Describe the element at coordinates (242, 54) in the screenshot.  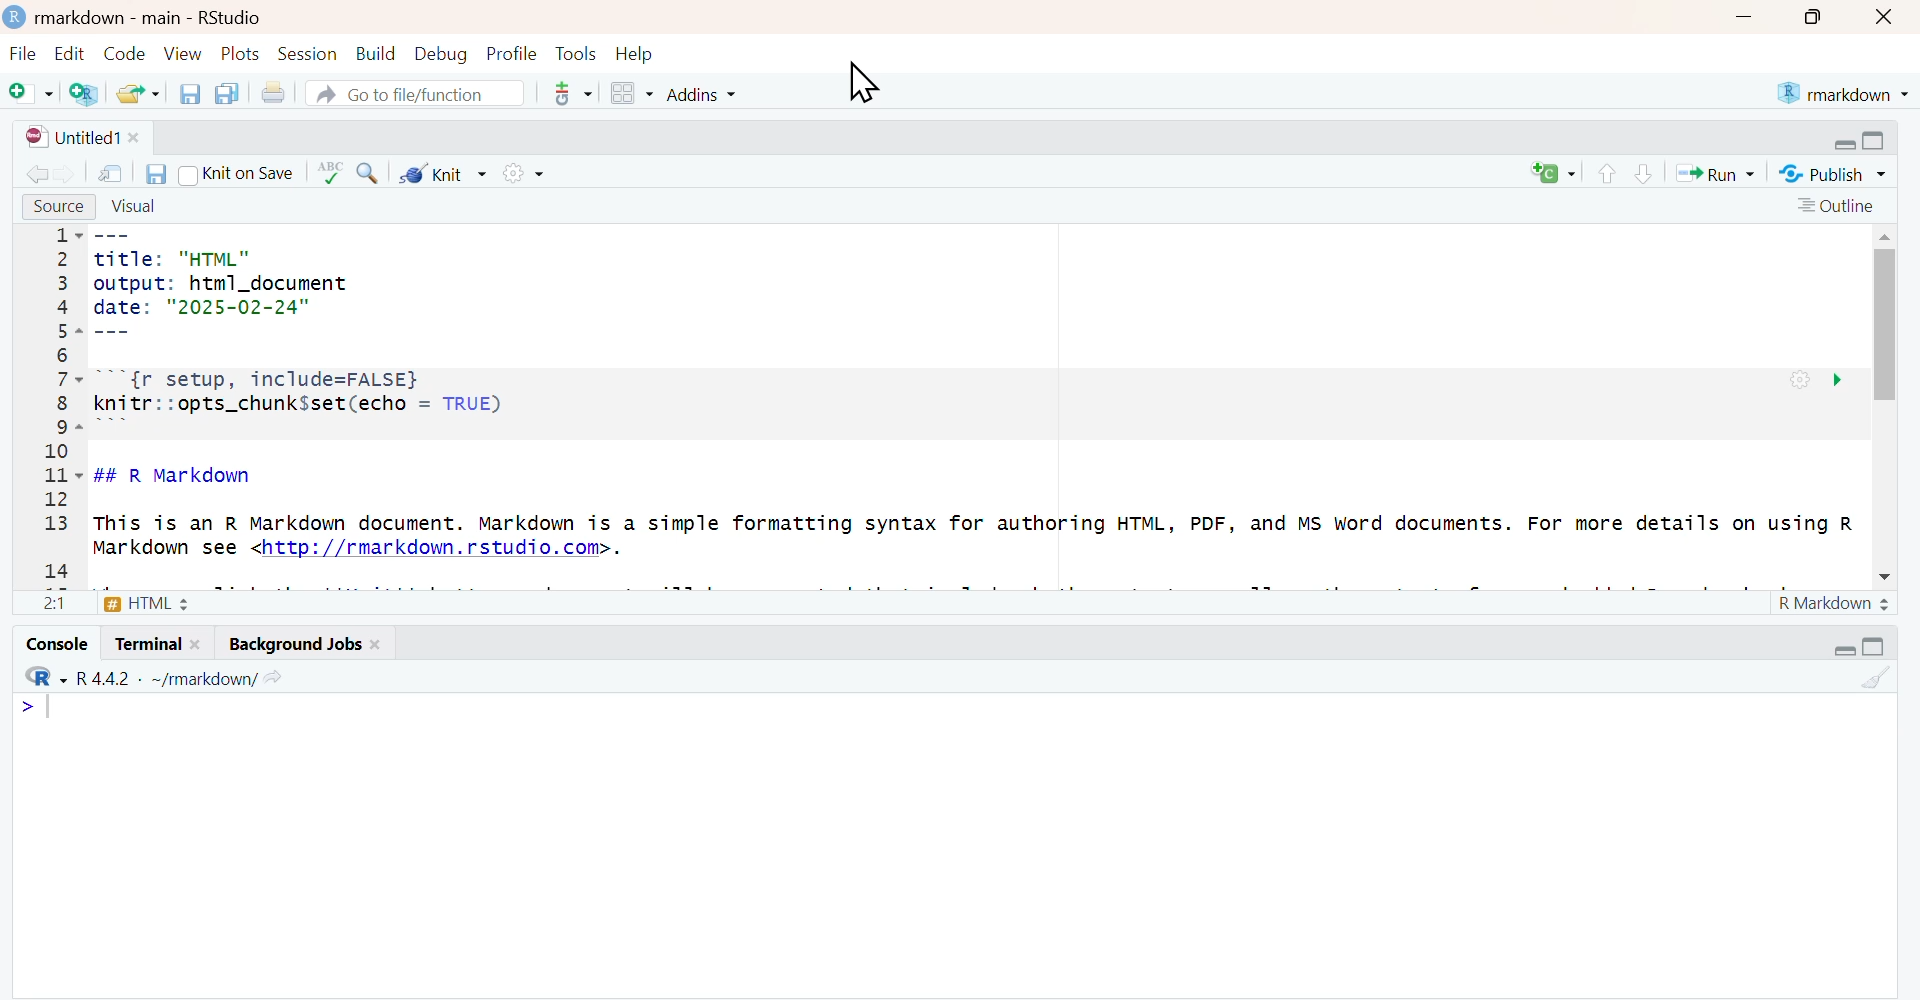
I see `Plots` at that location.